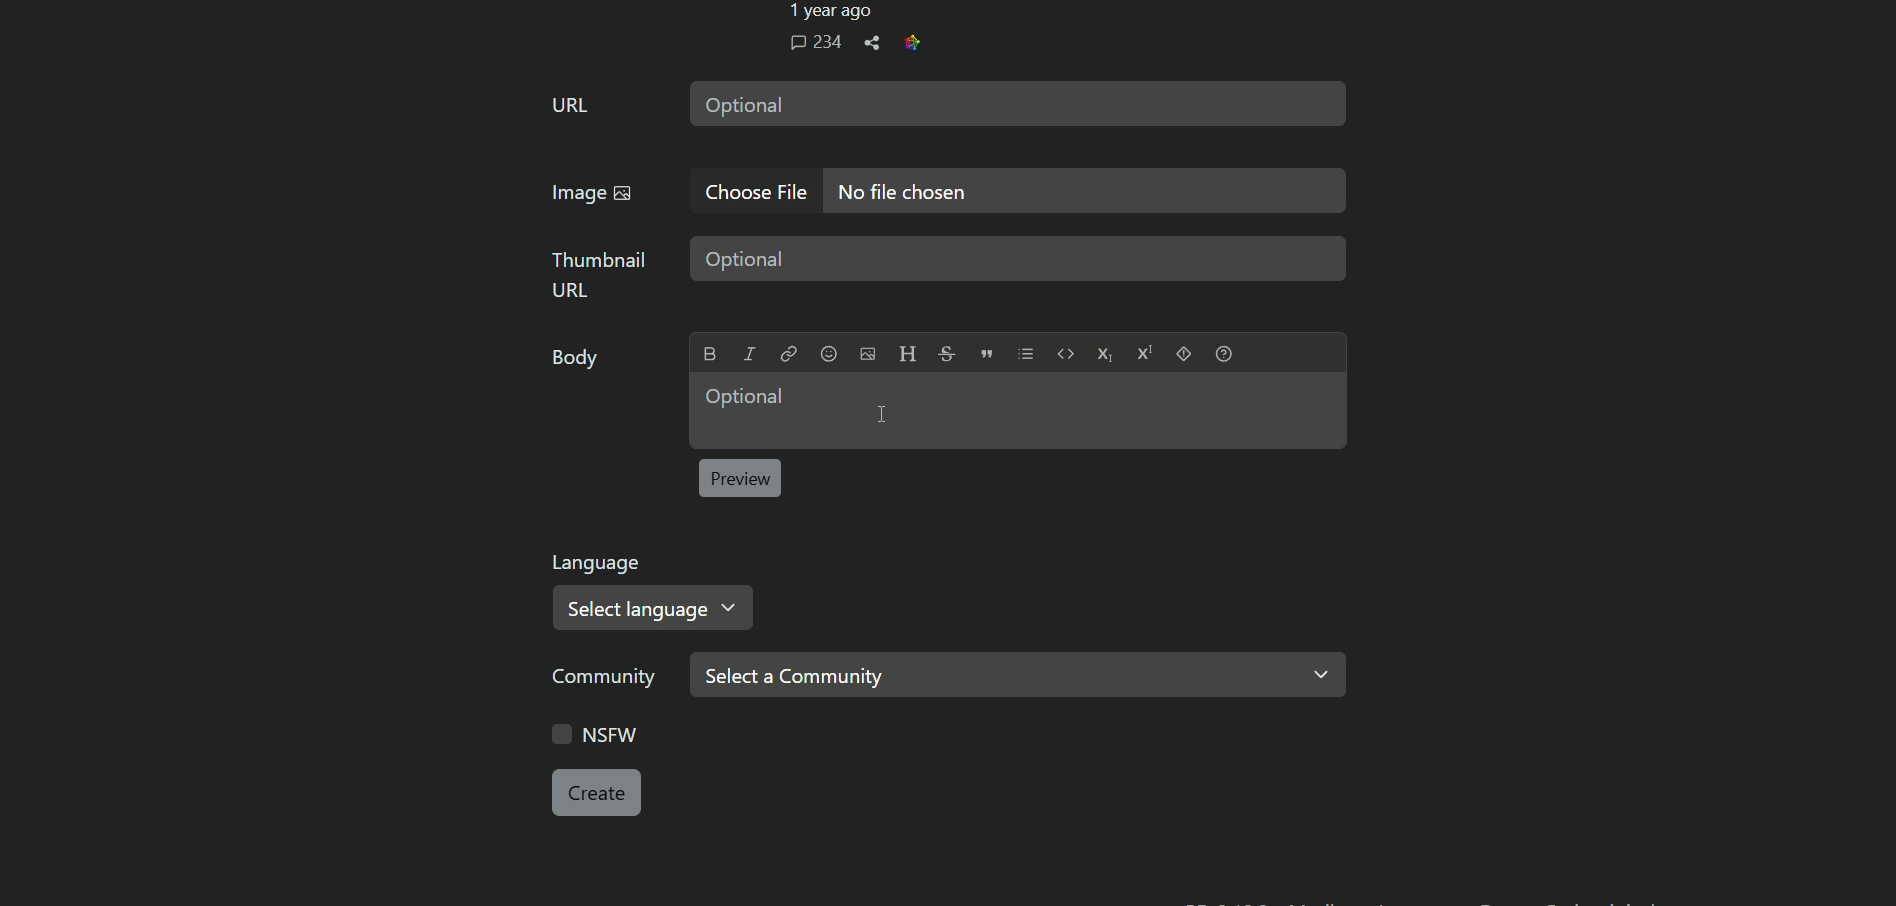 The image size is (1896, 906). Describe the element at coordinates (1083, 192) in the screenshot. I see `text box` at that location.